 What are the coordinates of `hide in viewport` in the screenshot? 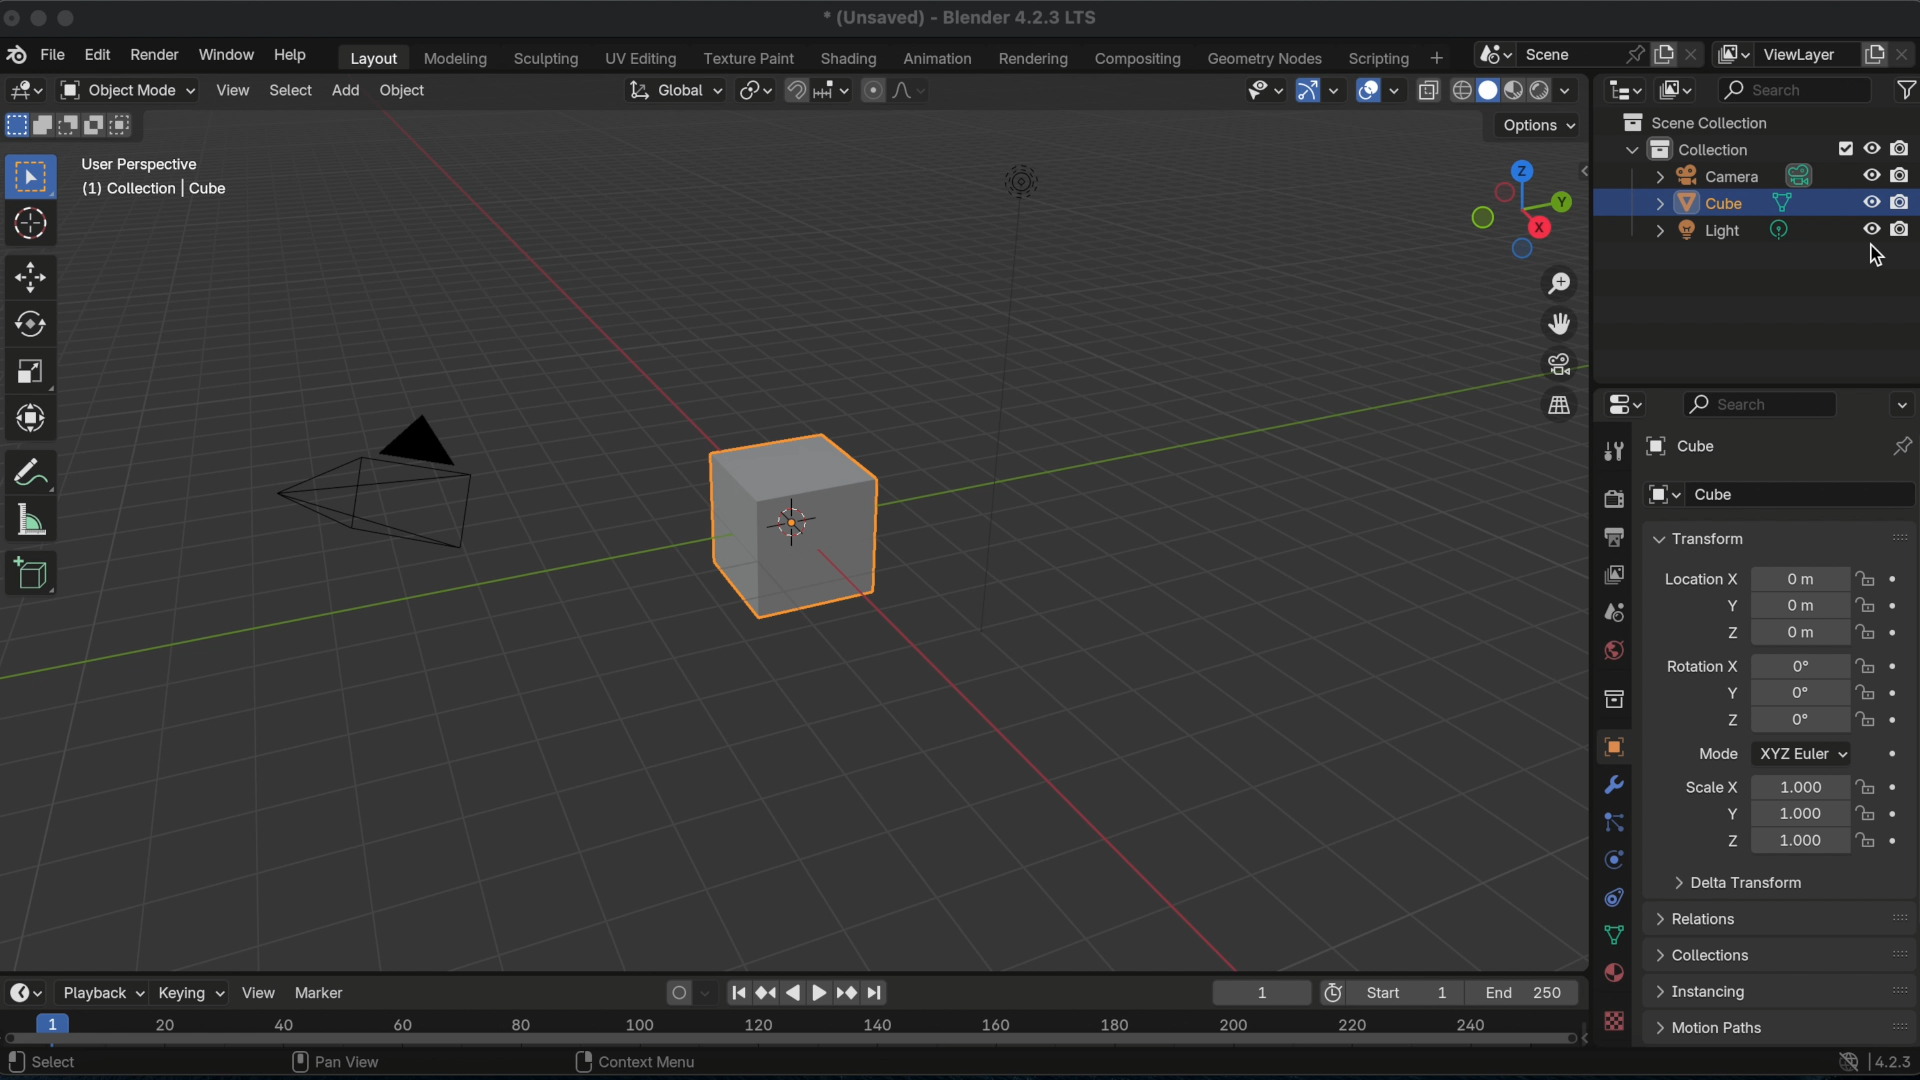 It's located at (1869, 172).